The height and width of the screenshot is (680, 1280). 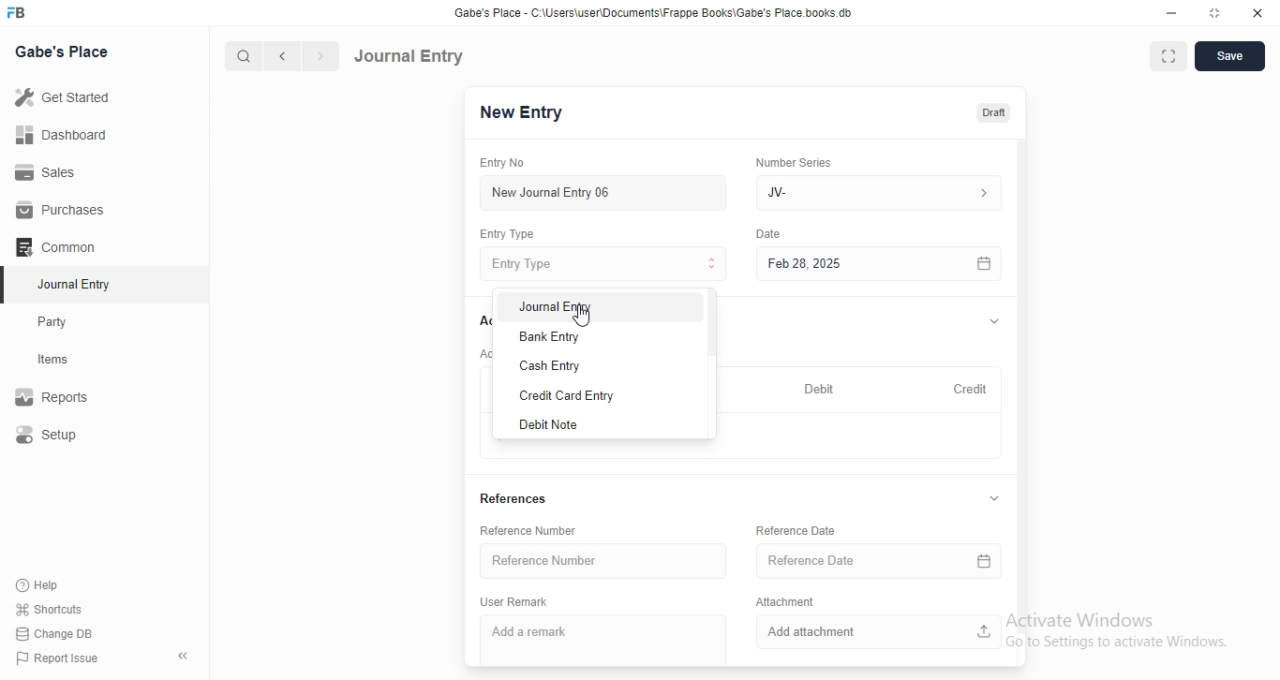 I want to click on Gabe's Place, so click(x=62, y=51).